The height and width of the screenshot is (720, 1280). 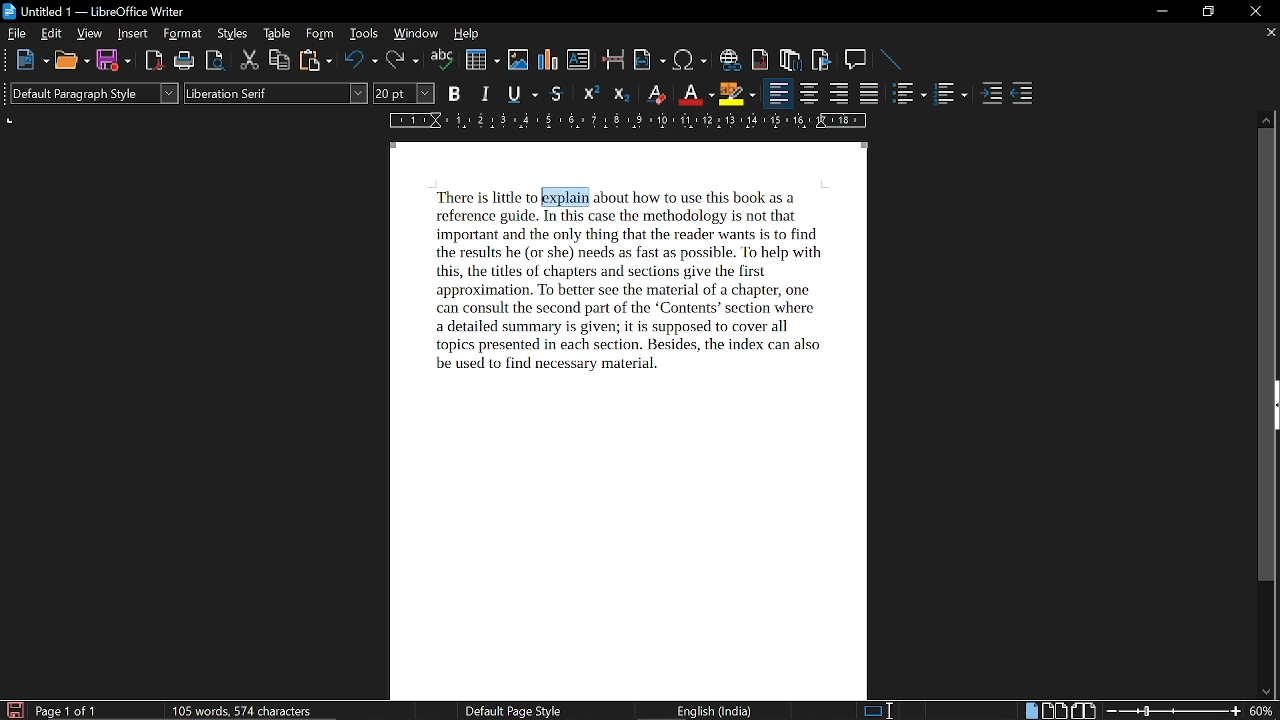 What do you see at coordinates (315, 62) in the screenshot?
I see `paste` at bounding box center [315, 62].